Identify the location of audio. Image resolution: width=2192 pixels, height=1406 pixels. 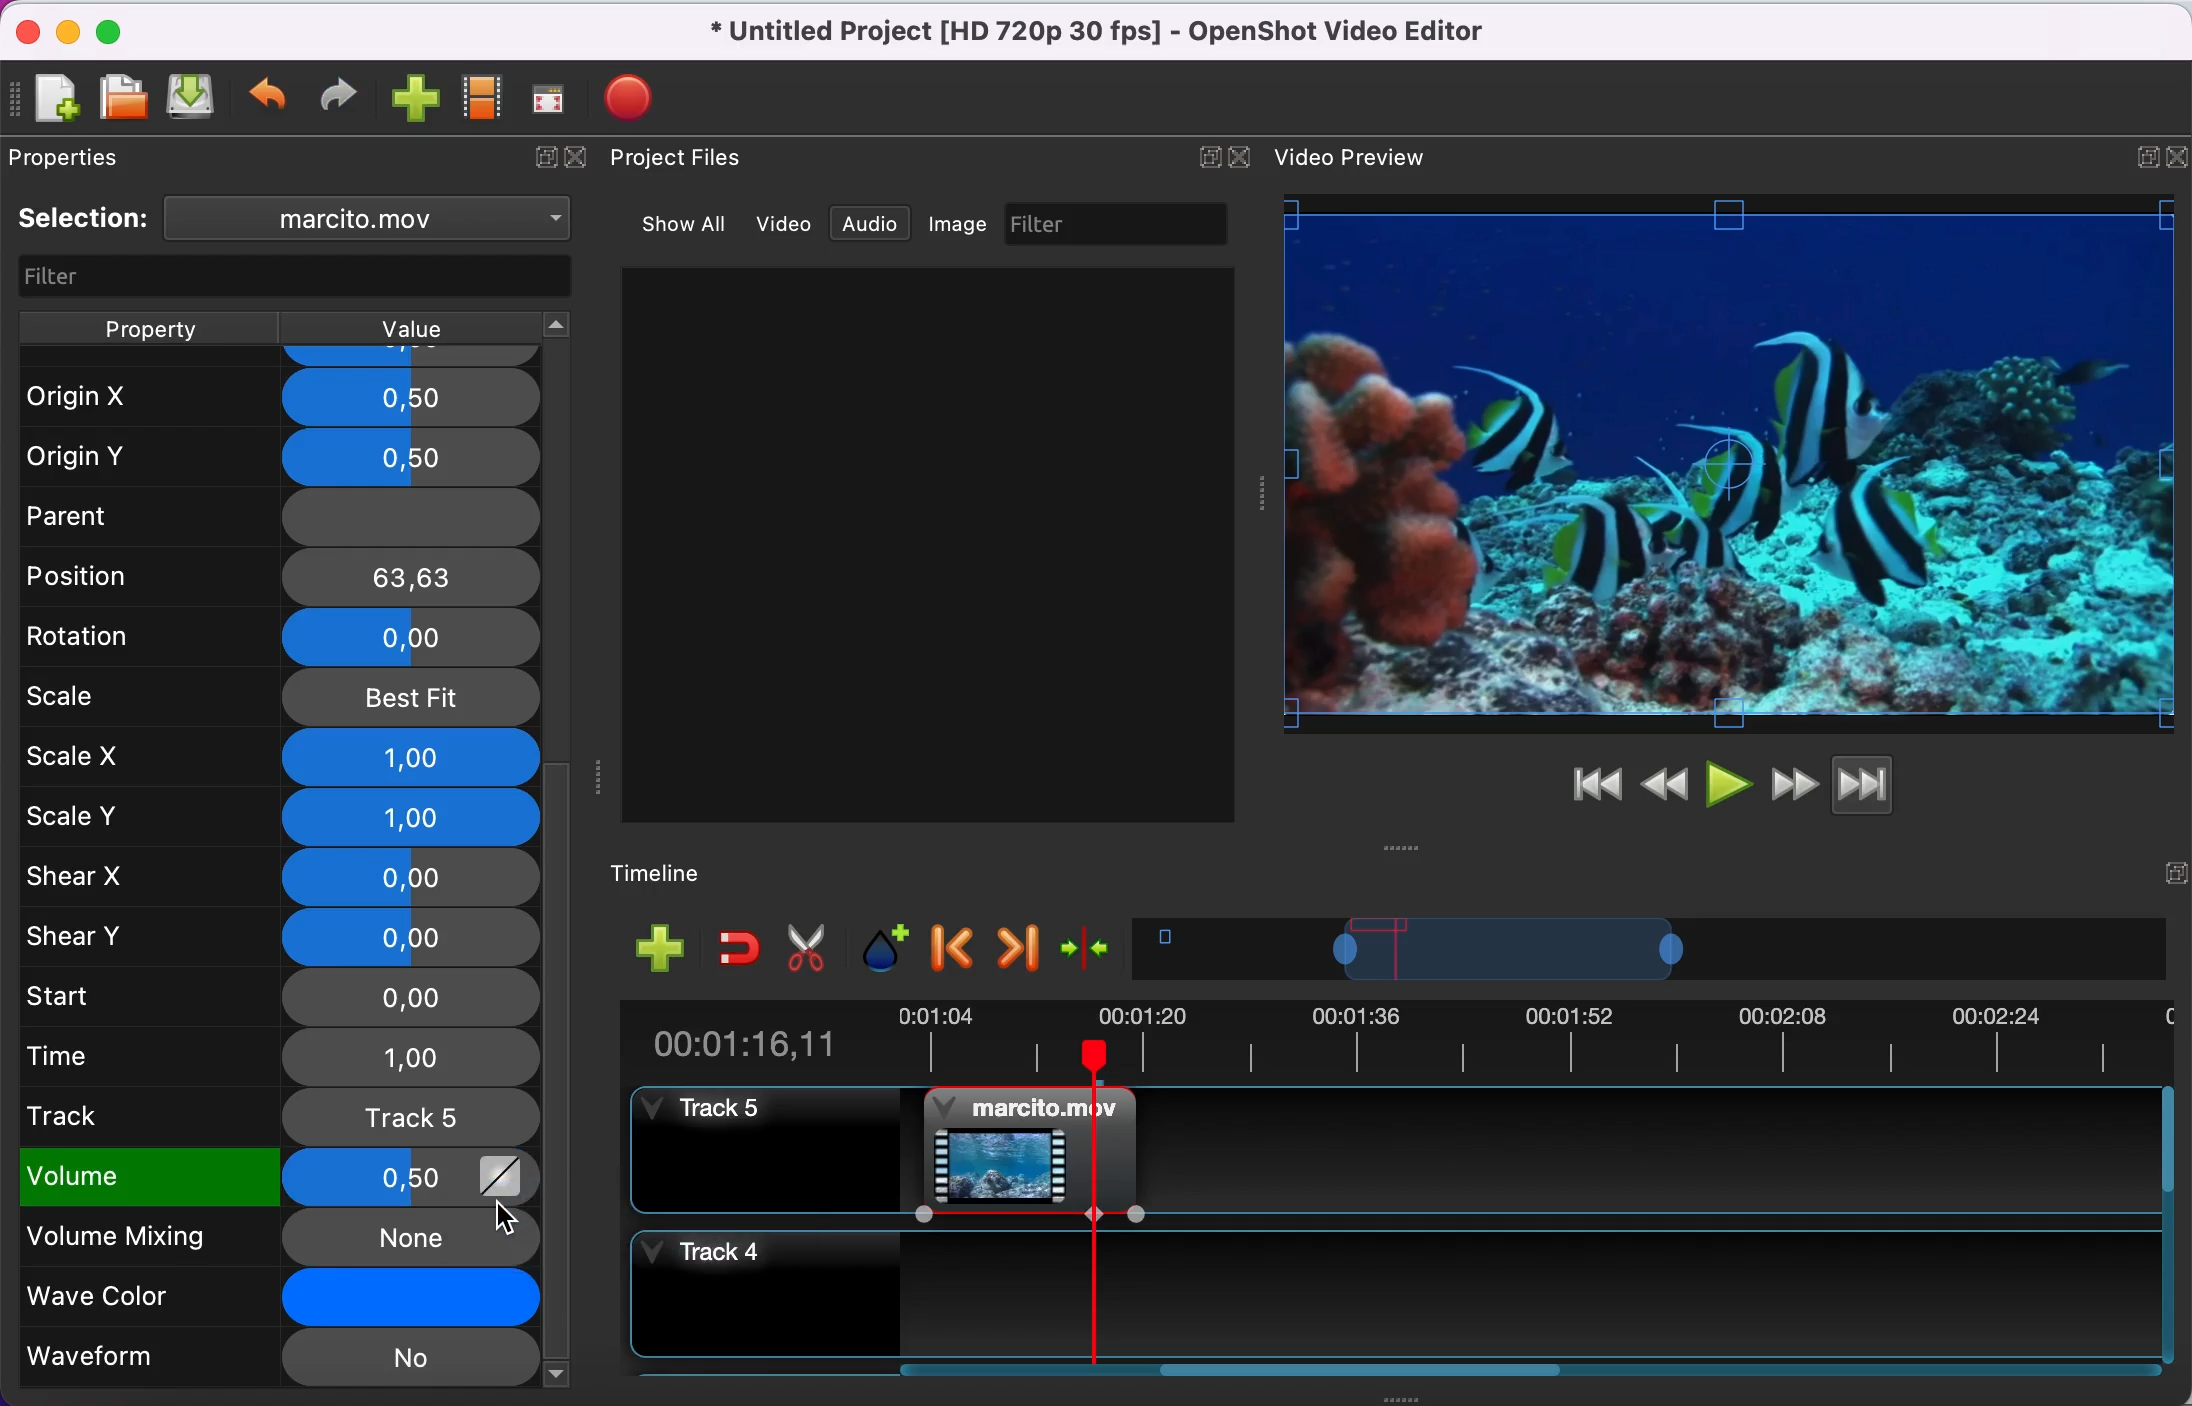
(877, 226).